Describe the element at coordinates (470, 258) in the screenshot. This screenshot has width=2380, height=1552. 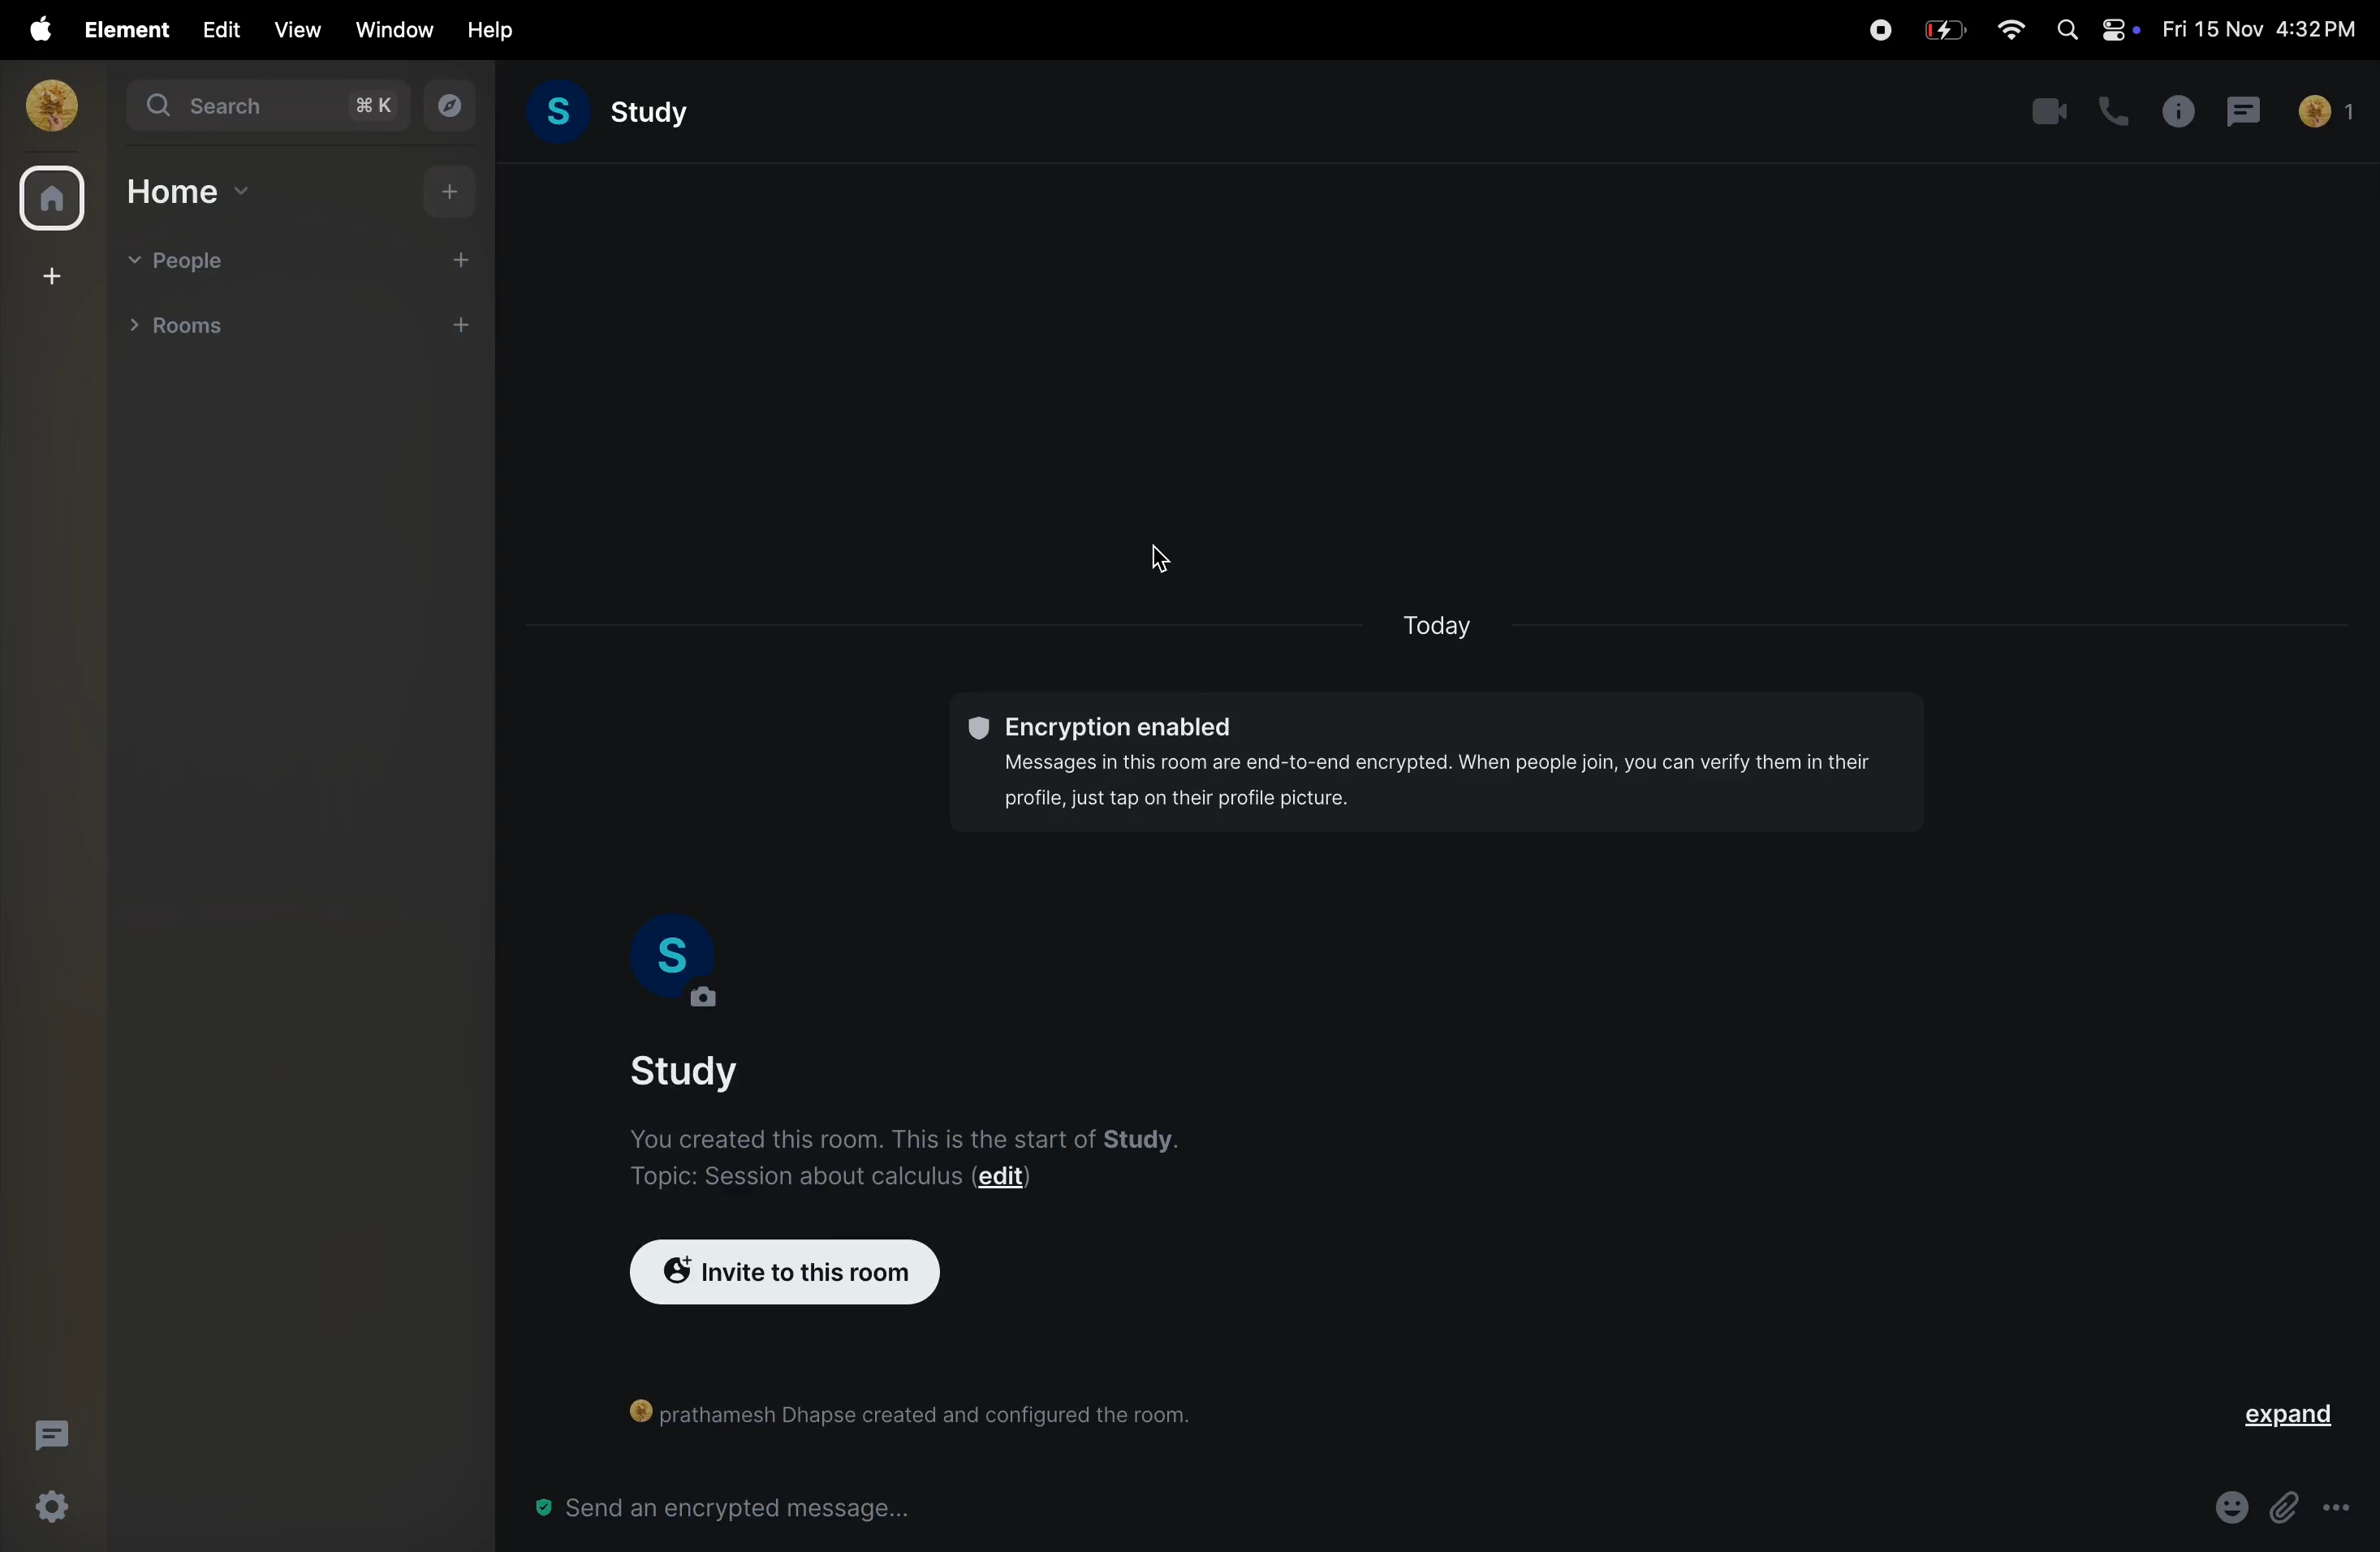
I see `add` at that location.